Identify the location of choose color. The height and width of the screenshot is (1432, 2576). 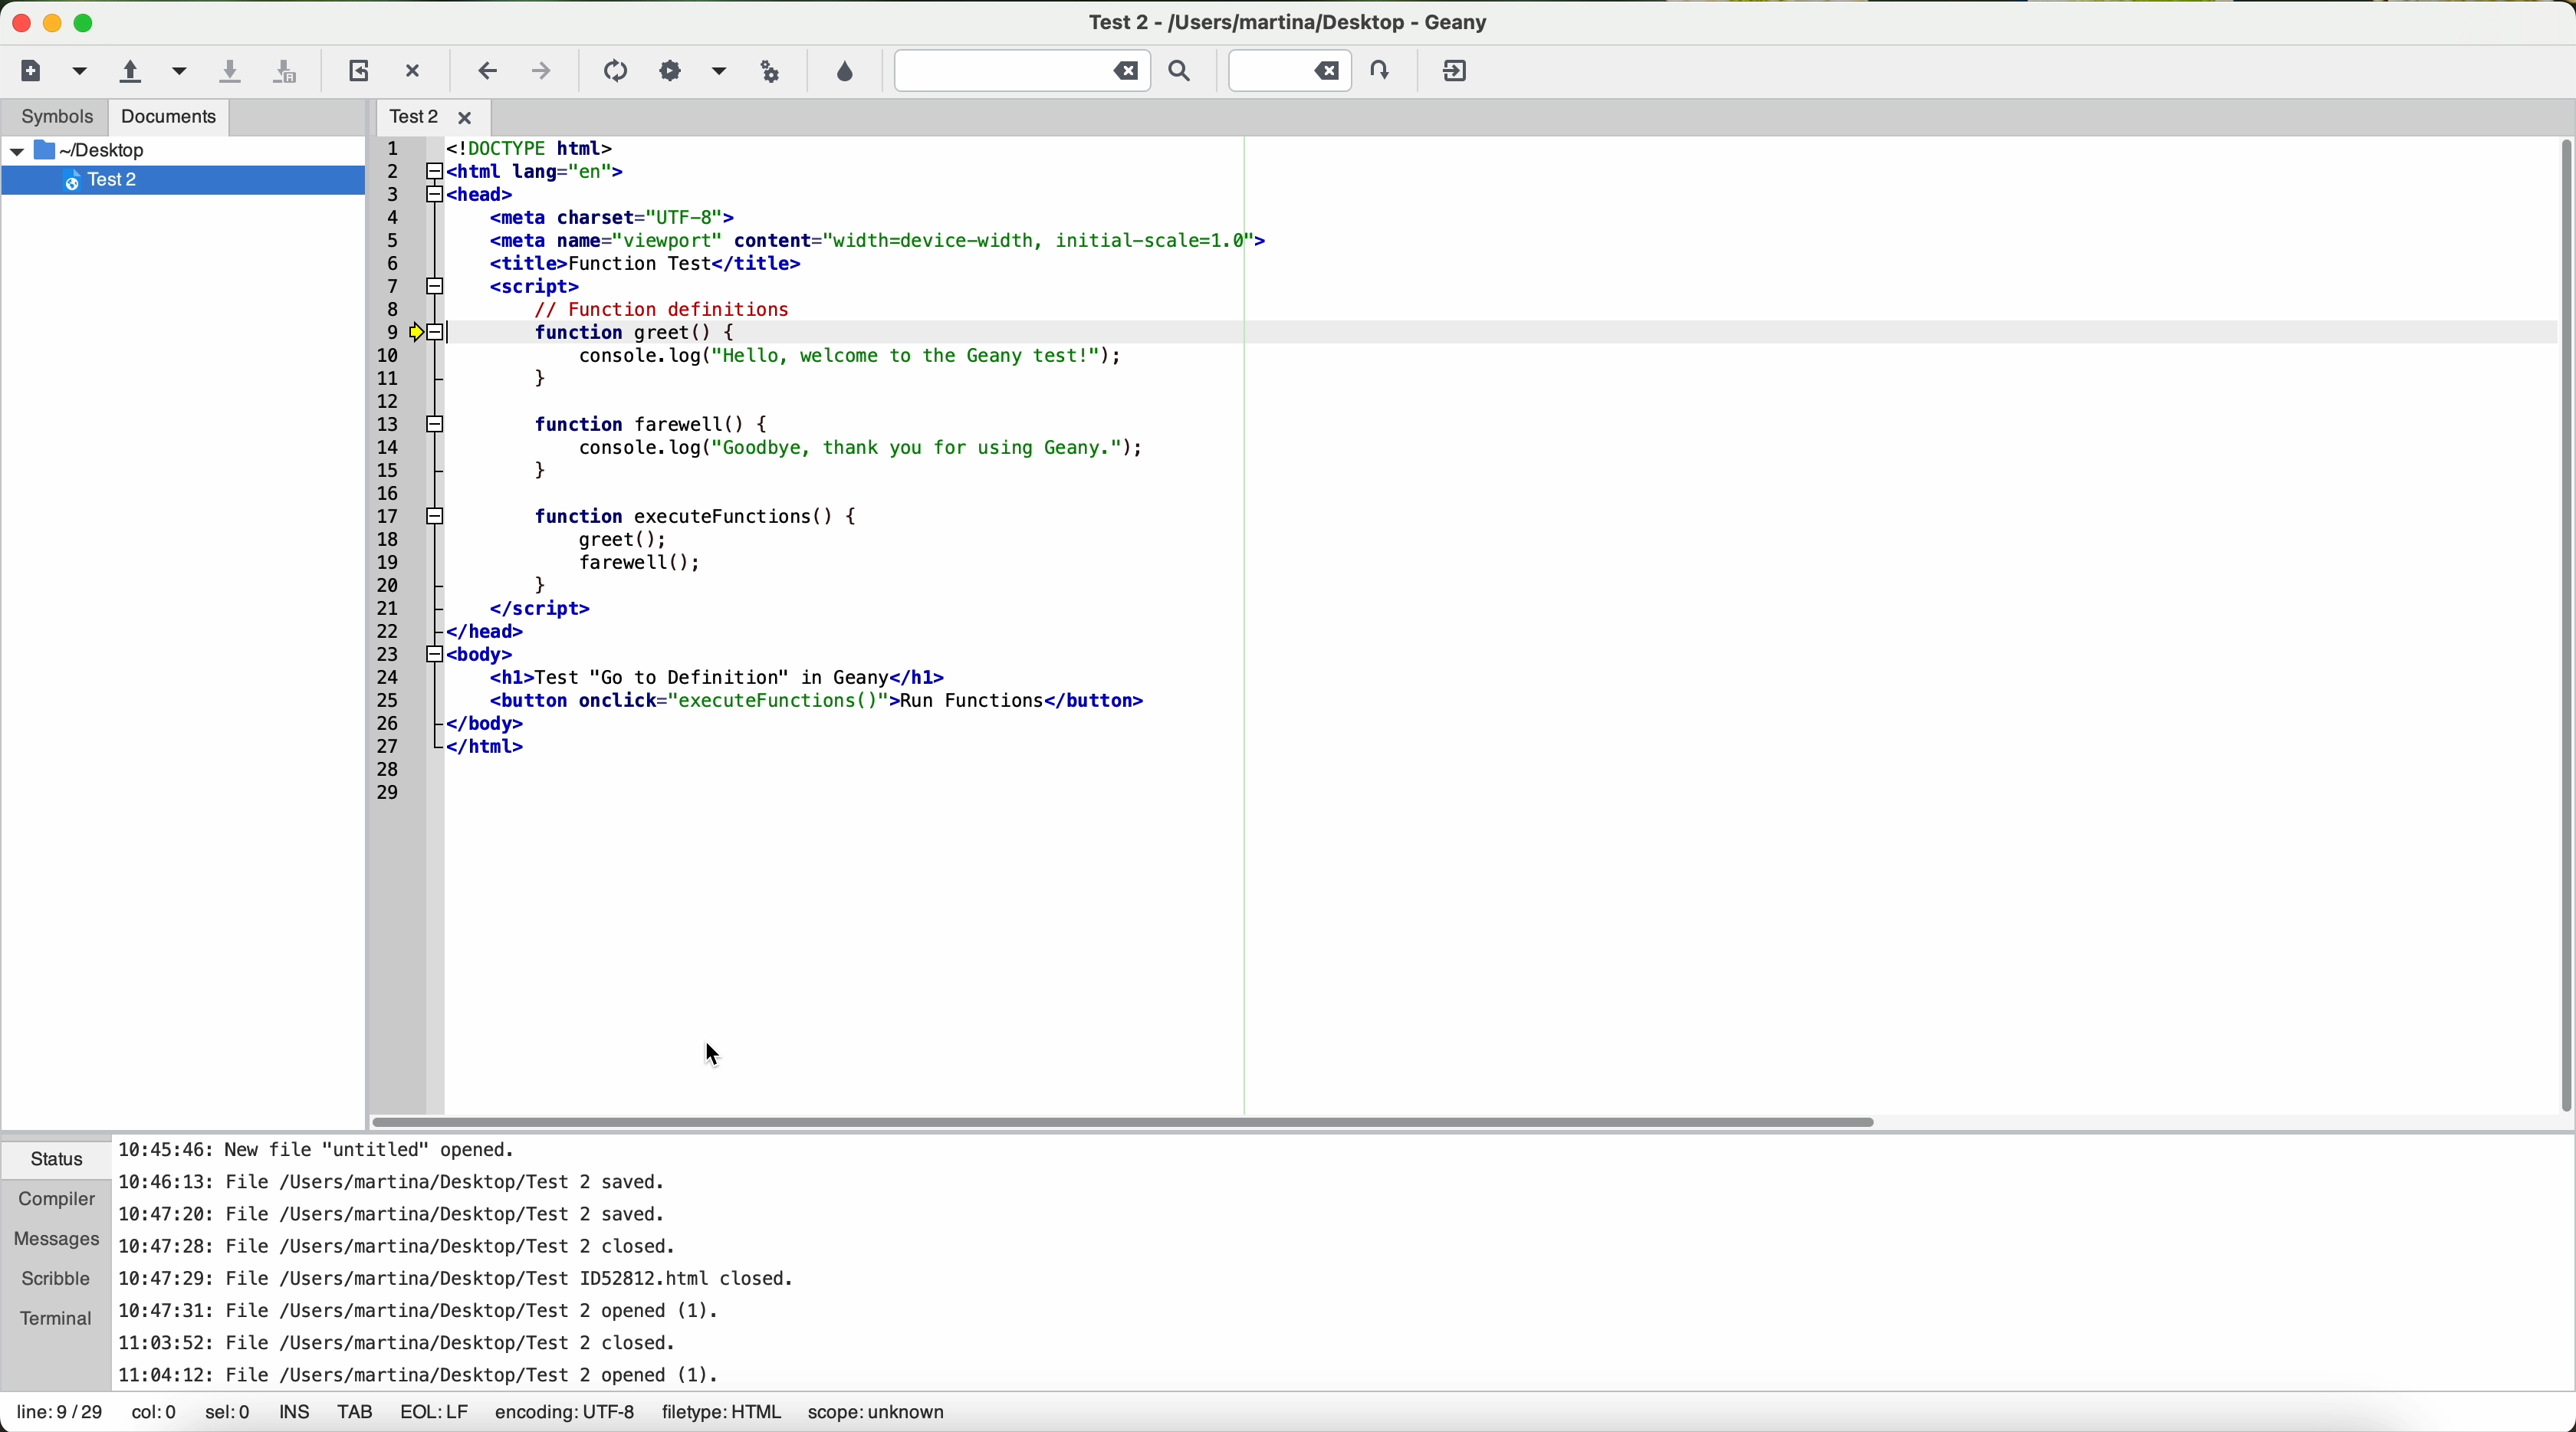
(843, 73).